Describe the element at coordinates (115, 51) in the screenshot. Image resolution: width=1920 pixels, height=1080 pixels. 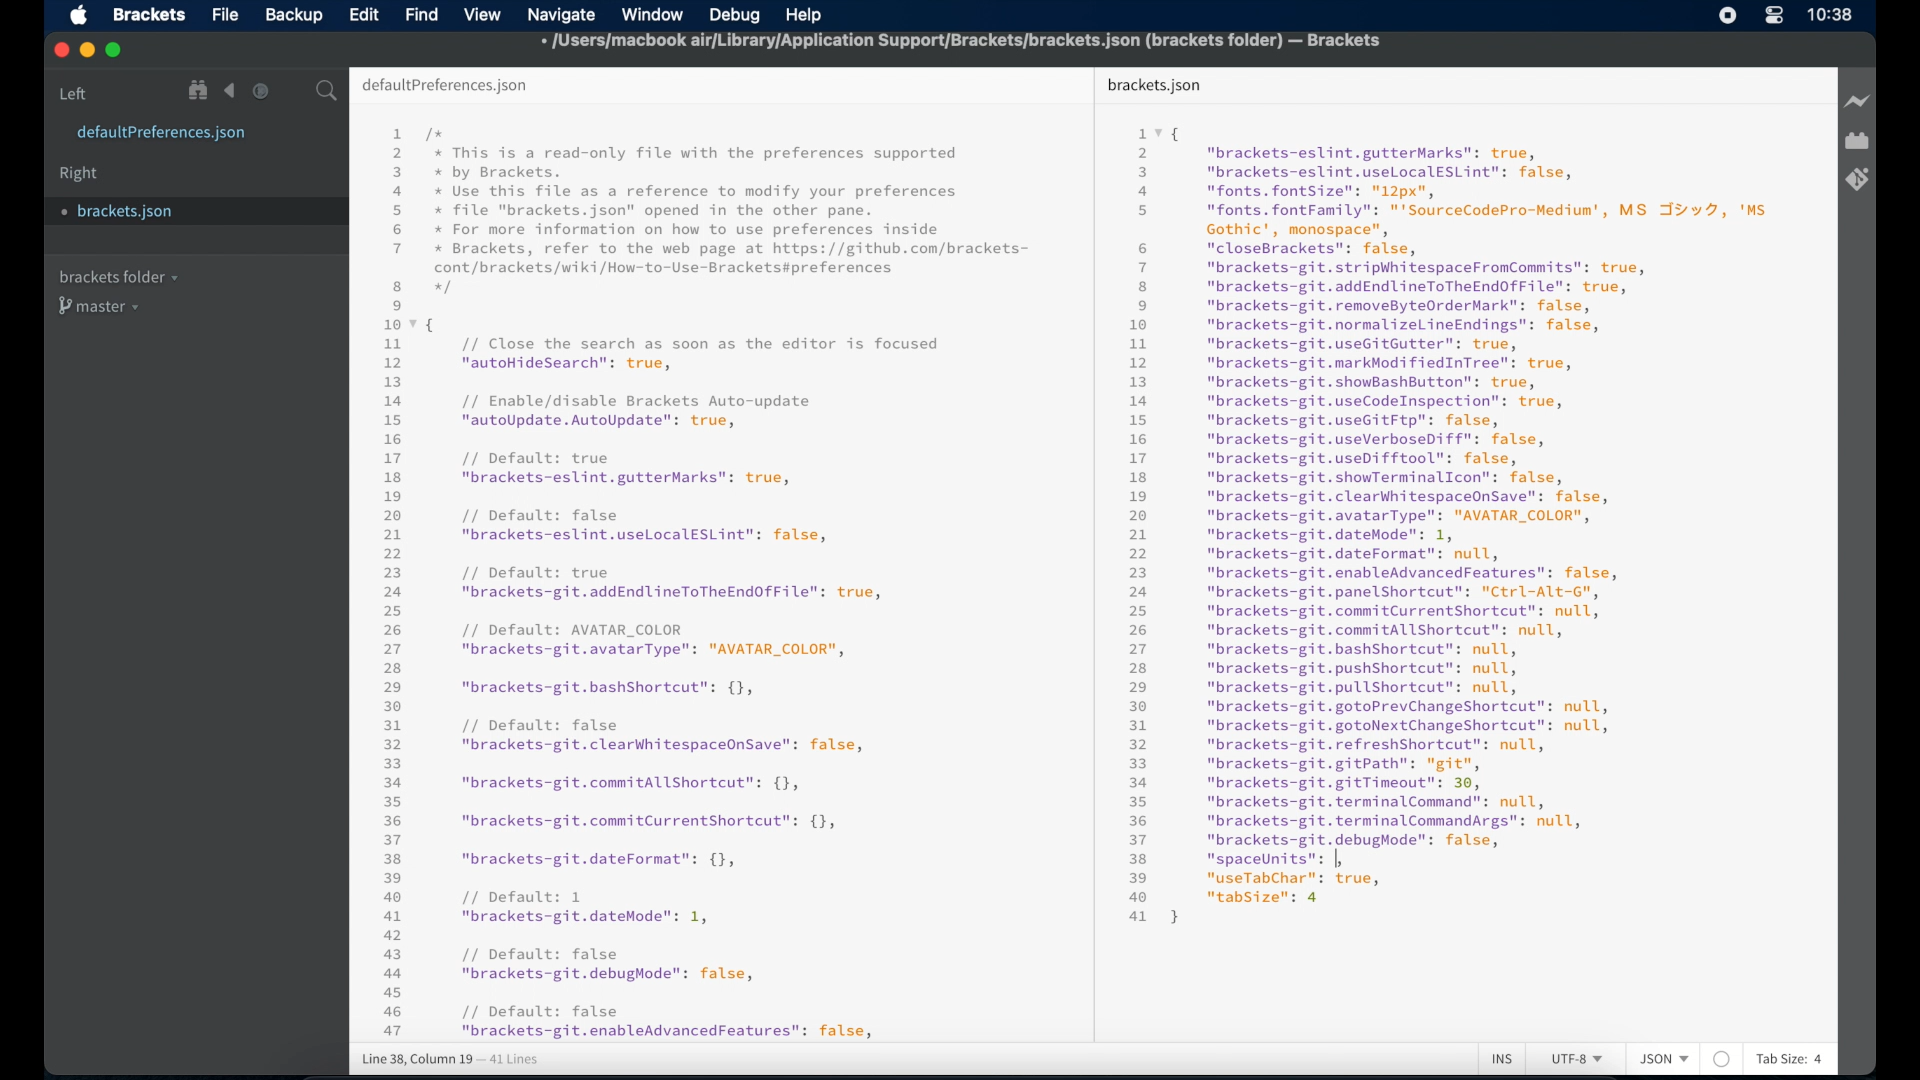
I see `maximize` at that location.